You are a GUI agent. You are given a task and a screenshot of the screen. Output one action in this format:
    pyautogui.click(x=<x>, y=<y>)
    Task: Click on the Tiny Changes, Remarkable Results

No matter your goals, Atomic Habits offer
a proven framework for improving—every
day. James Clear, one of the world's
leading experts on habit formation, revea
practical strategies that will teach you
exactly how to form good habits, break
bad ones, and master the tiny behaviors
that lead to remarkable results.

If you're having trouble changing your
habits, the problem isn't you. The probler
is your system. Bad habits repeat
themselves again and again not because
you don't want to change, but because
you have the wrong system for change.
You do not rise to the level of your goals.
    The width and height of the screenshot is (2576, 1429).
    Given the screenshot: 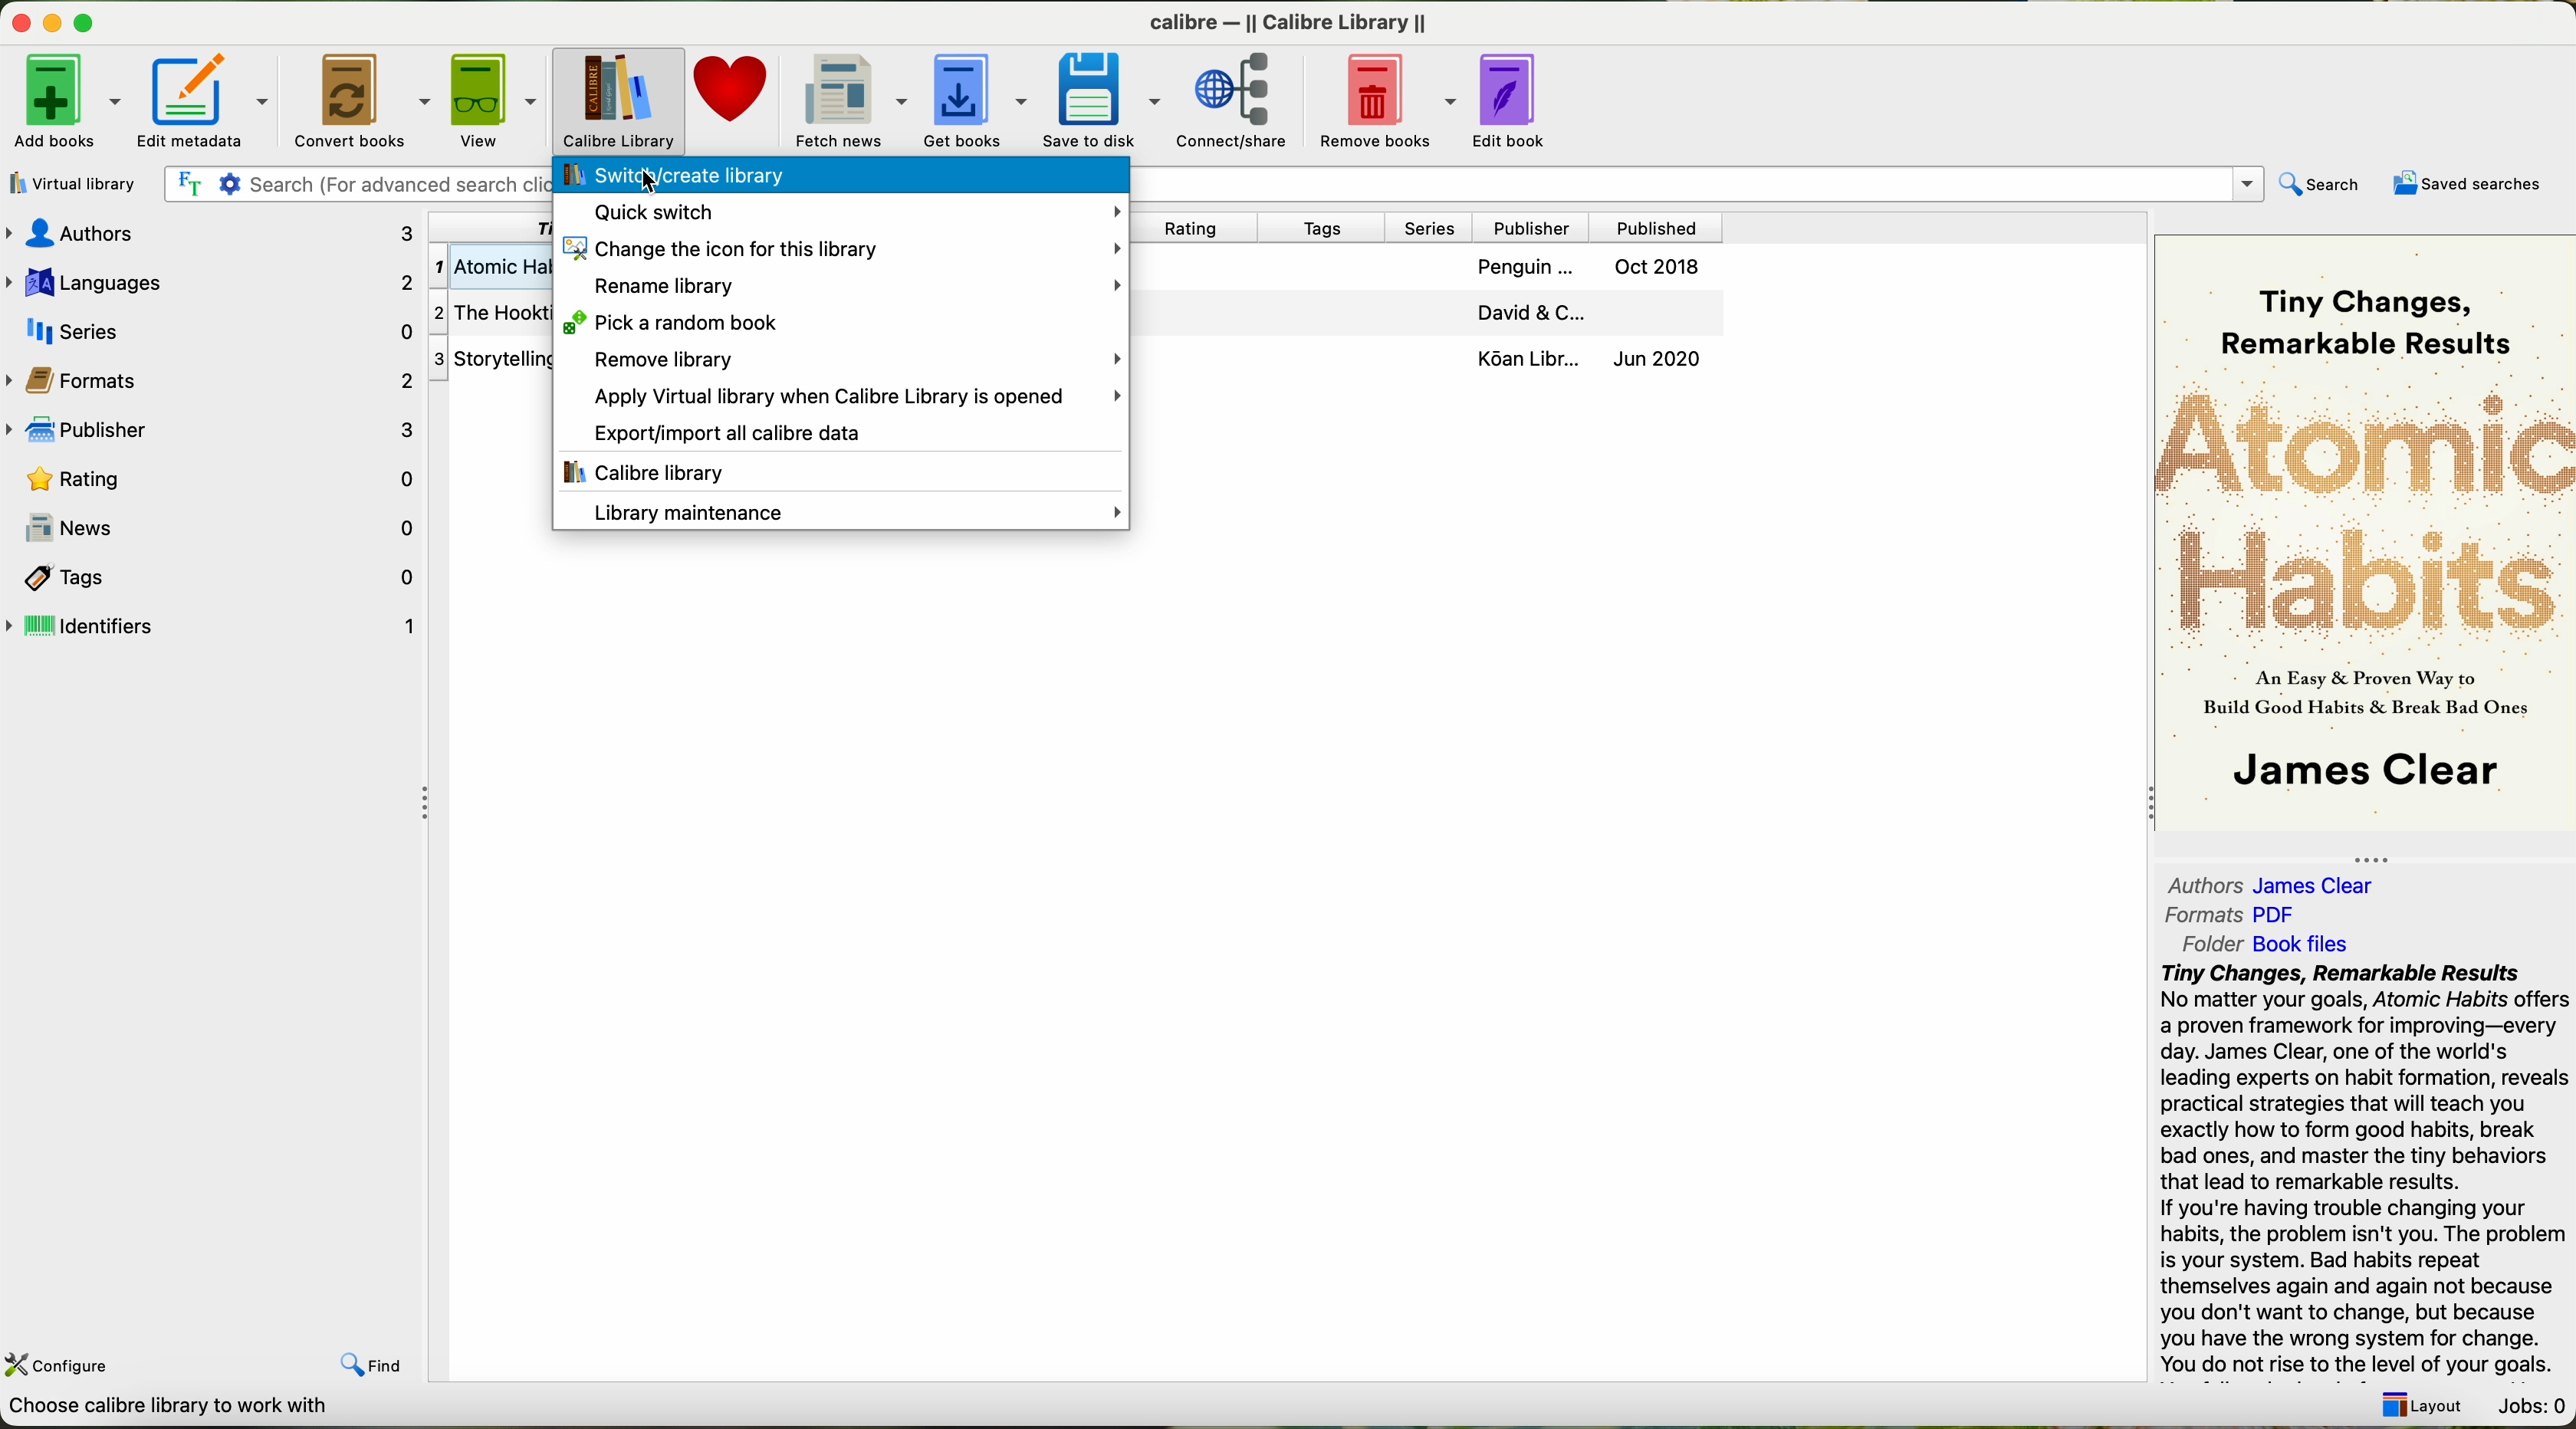 What is the action you would take?
    pyautogui.click(x=2361, y=1170)
    